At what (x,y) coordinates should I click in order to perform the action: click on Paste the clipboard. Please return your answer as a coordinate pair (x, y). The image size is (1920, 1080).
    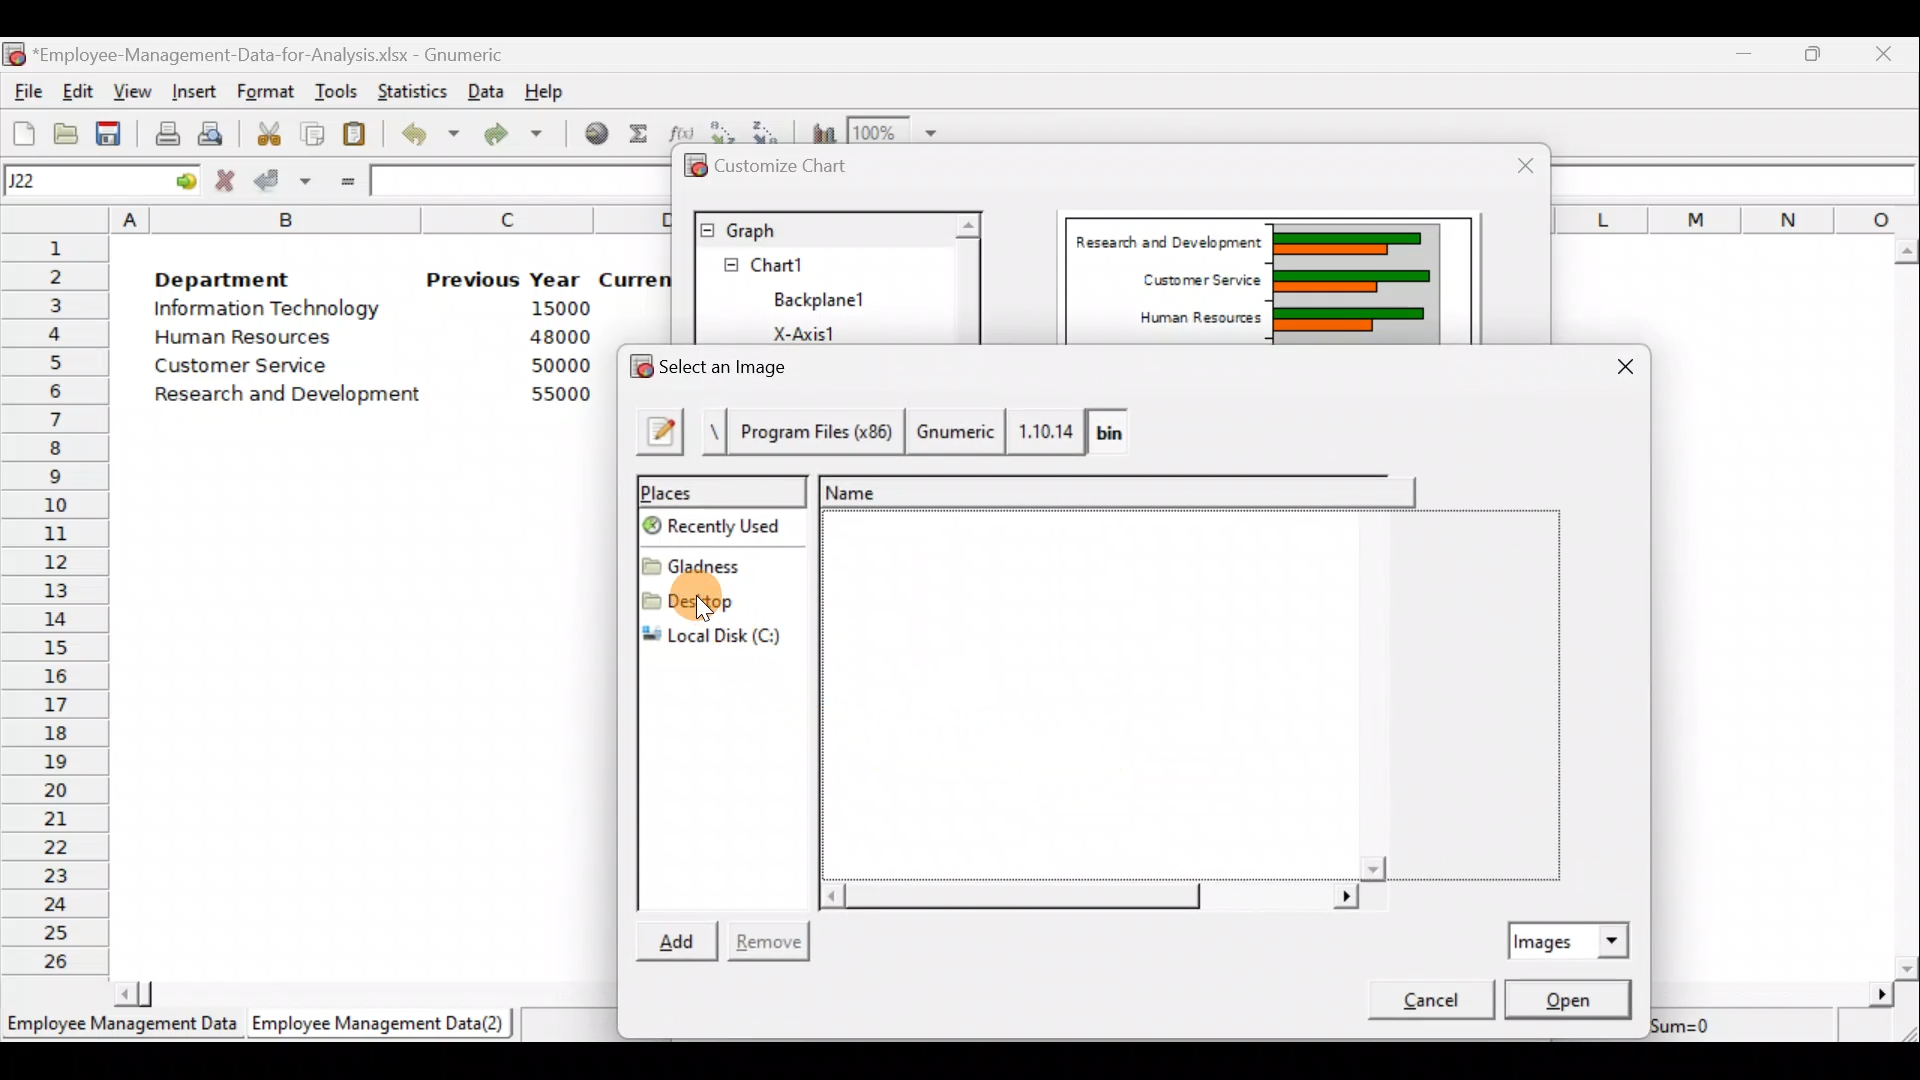
    Looking at the image, I should click on (360, 136).